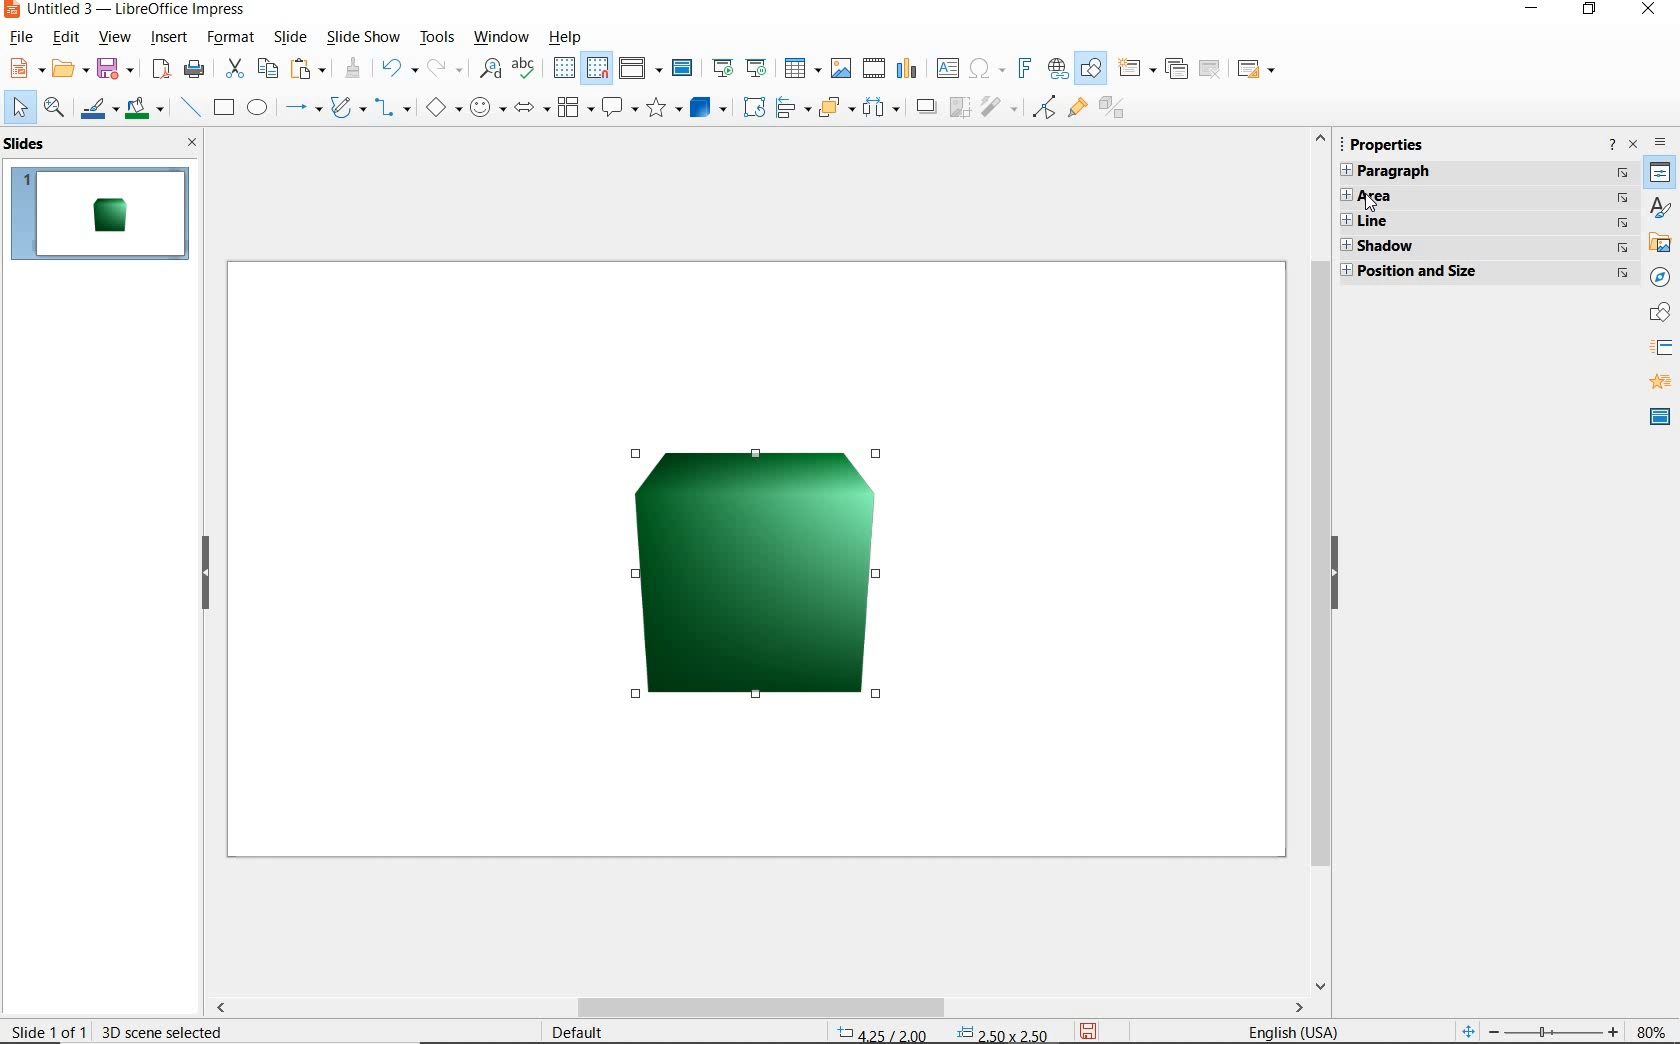 The width and height of the screenshot is (1680, 1044). What do you see at coordinates (1633, 146) in the screenshot?
I see `CLOSE SIDEBAR DECK` at bounding box center [1633, 146].